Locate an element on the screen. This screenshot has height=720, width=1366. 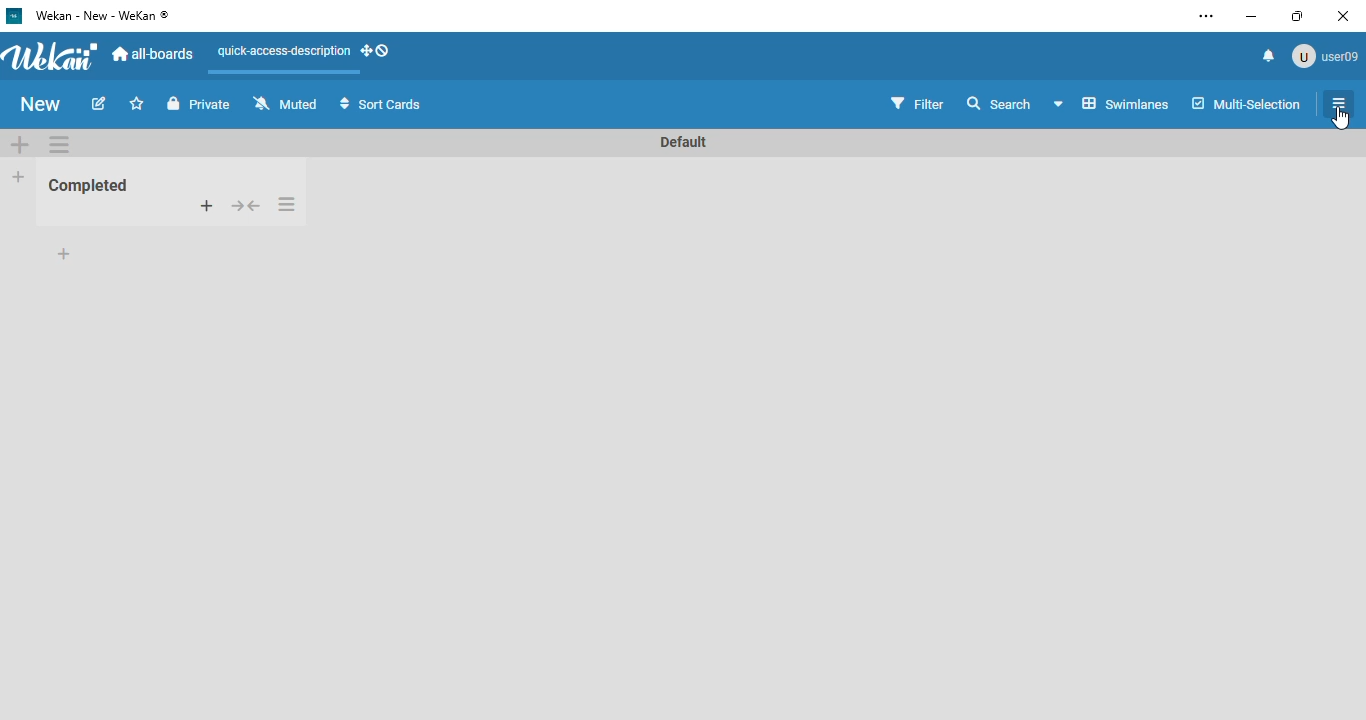
show-desktop-drag-handles is located at coordinates (376, 50).